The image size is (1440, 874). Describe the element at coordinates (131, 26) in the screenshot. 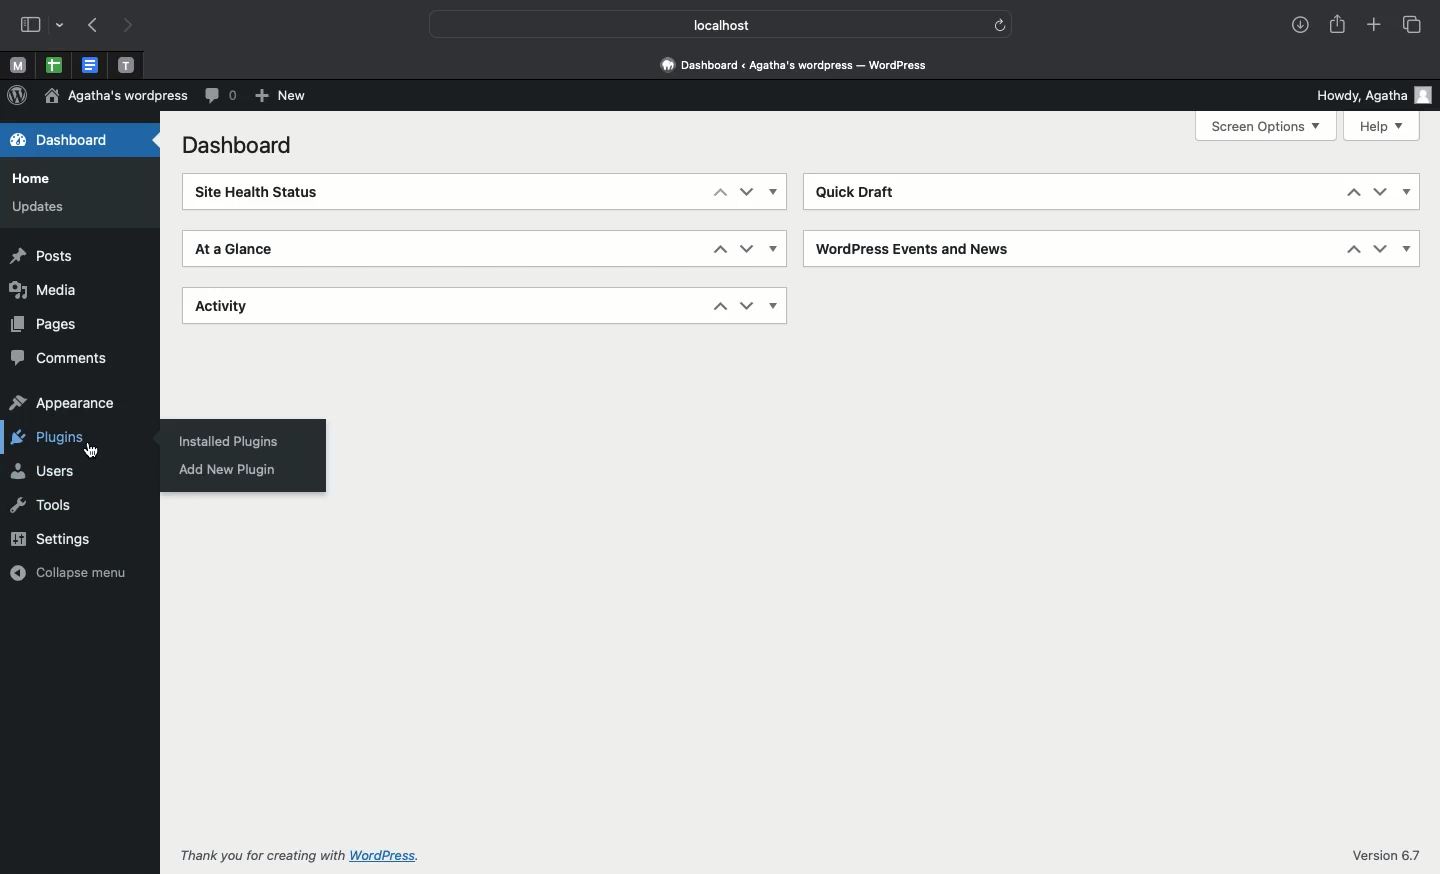

I see `Next page` at that location.